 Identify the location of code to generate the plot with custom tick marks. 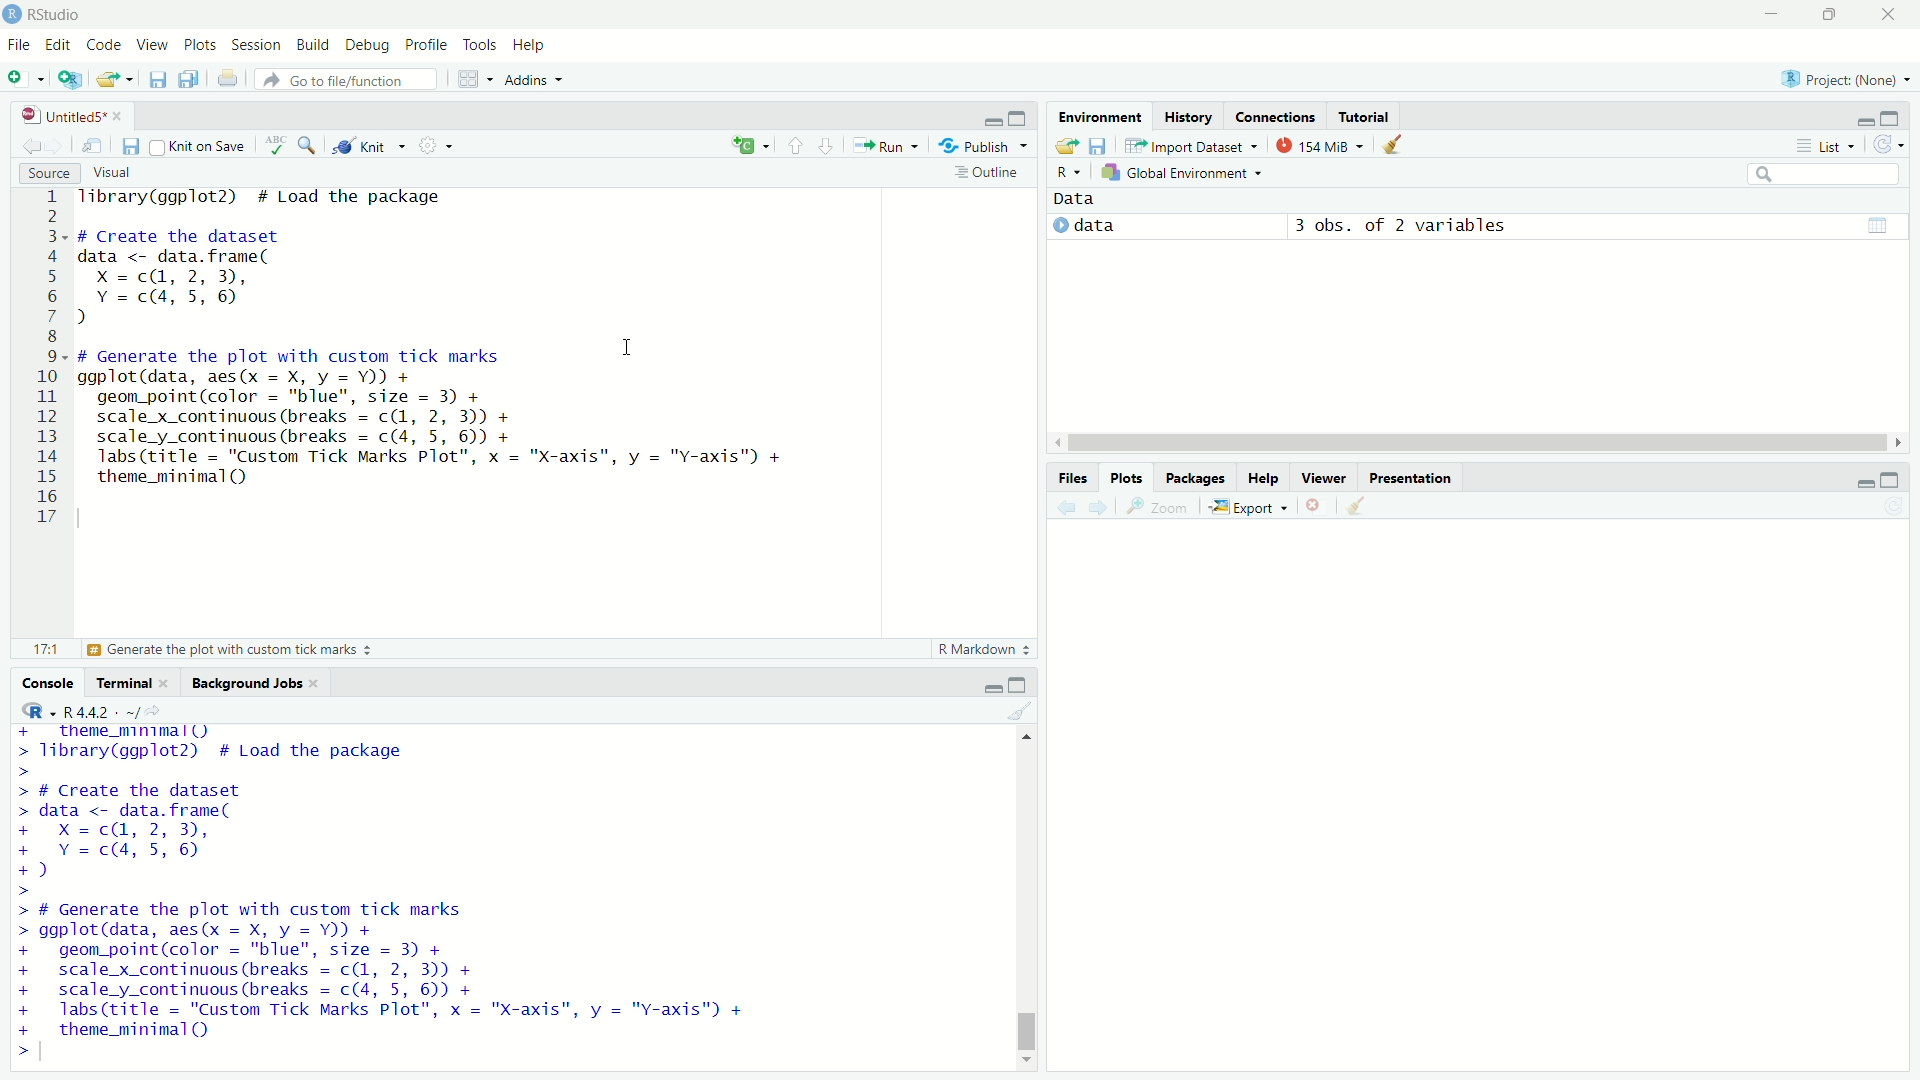
(446, 424).